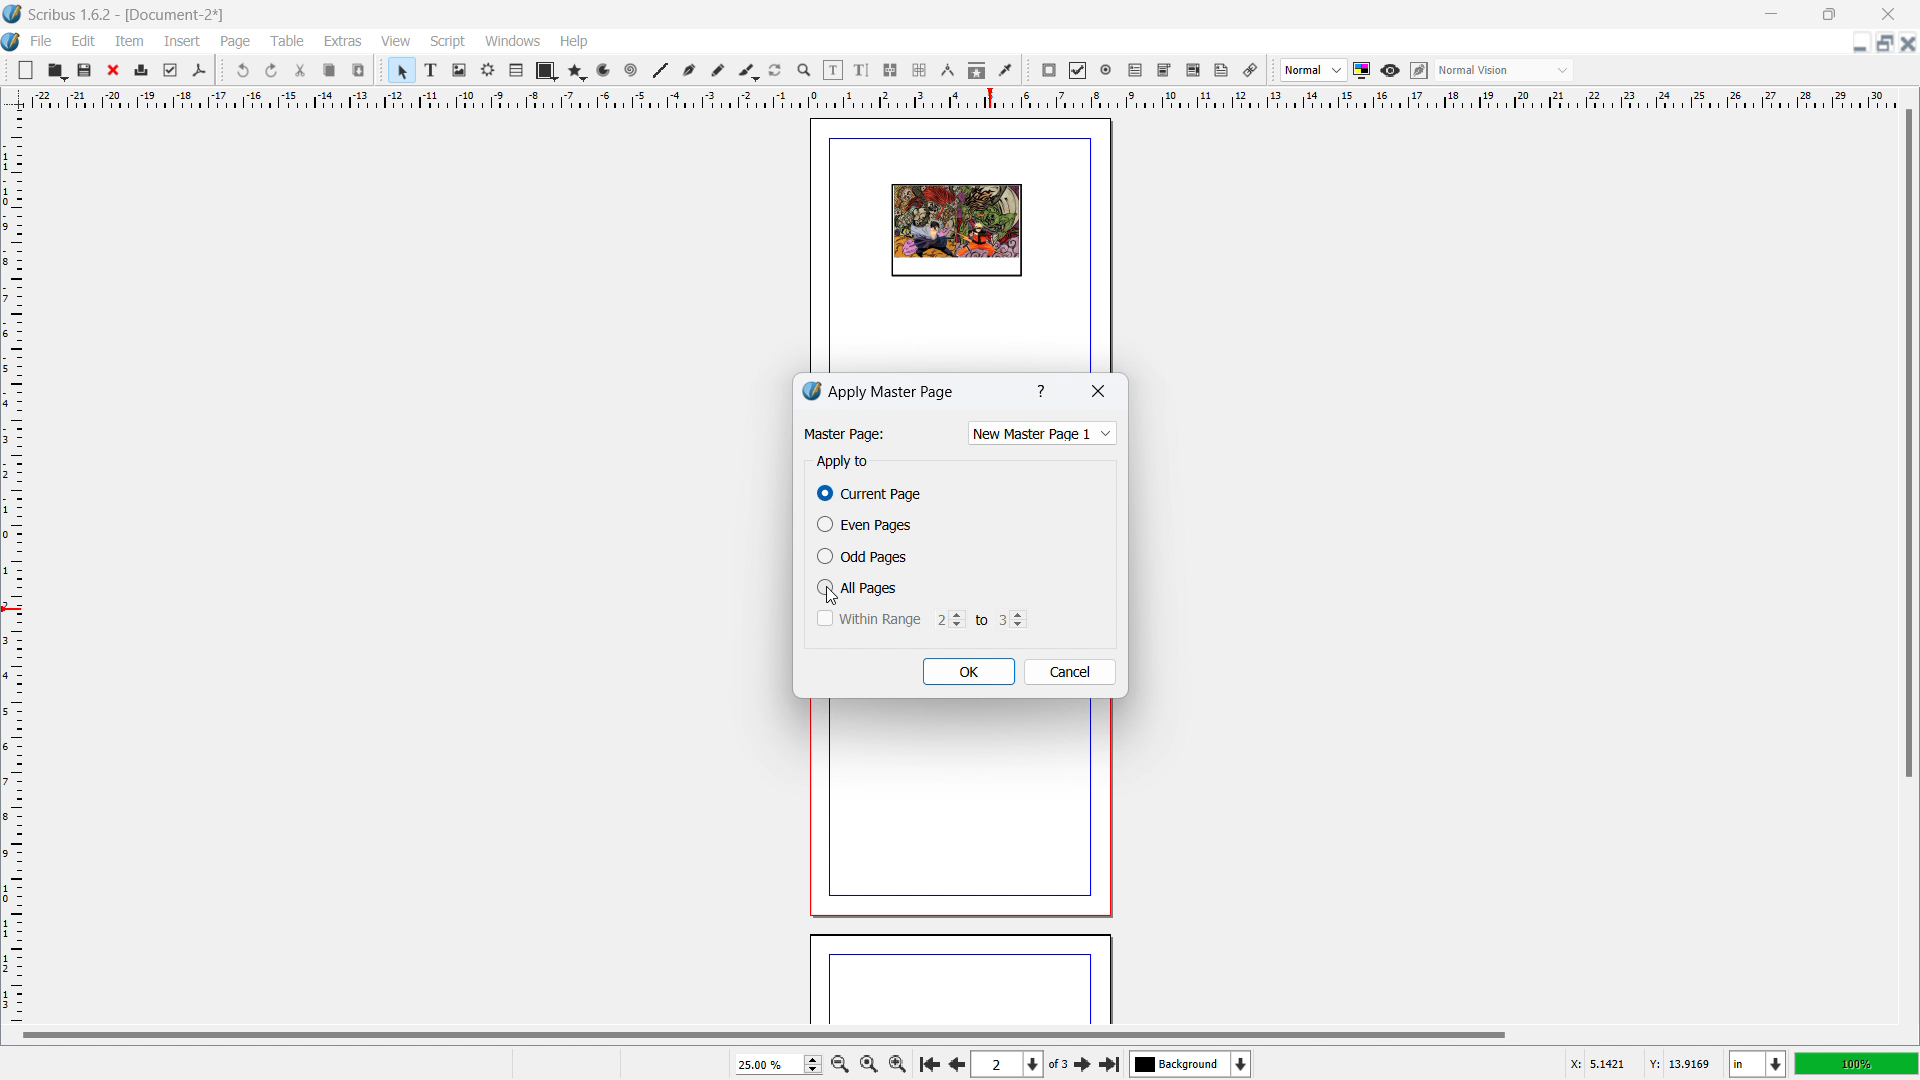 The width and height of the screenshot is (1920, 1080). What do you see at coordinates (928, 1062) in the screenshot?
I see `first page` at bounding box center [928, 1062].